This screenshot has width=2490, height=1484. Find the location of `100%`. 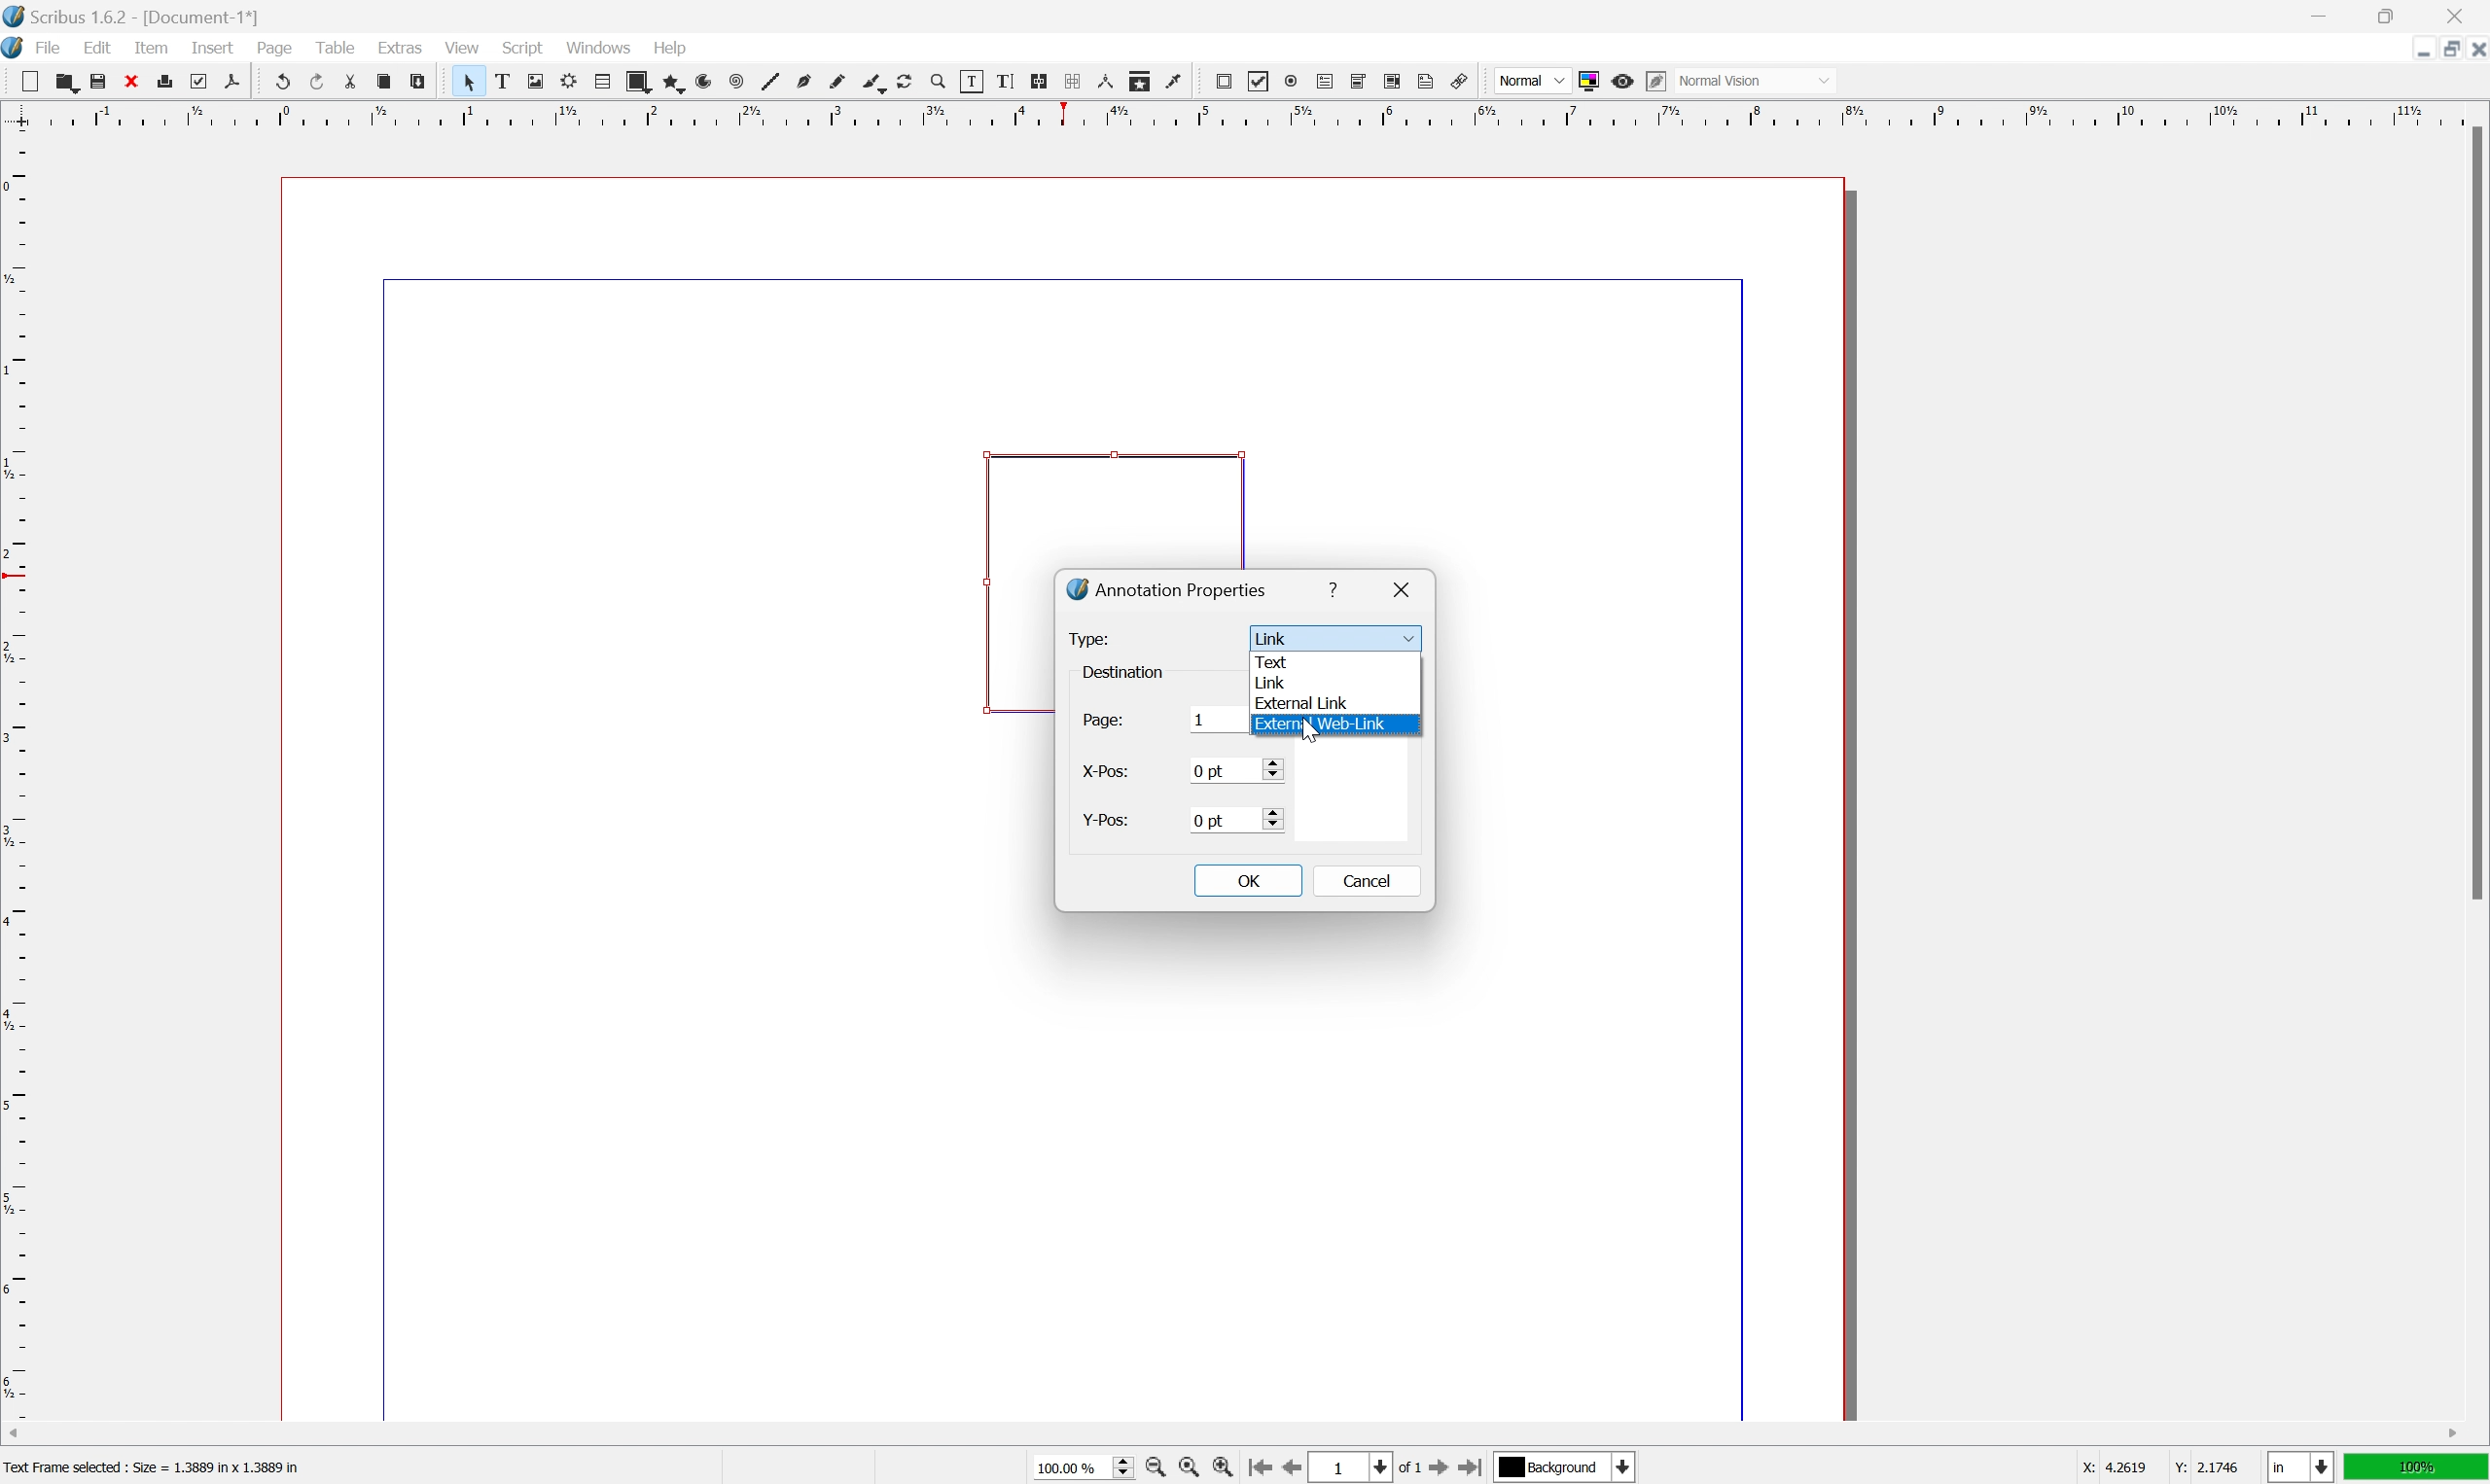

100% is located at coordinates (2417, 1468).